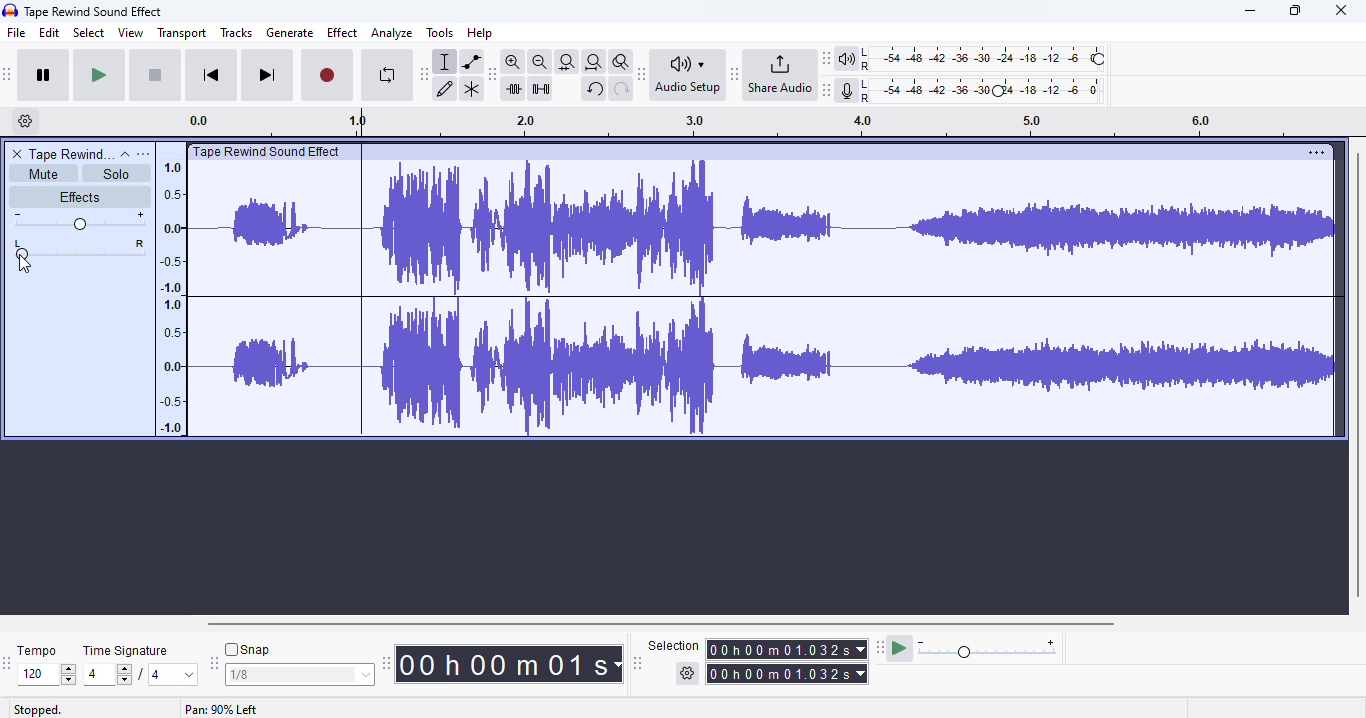 The height and width of the screenshot is (718, 1366). I want to click on audacity edit toolbar, so click(490, 75).